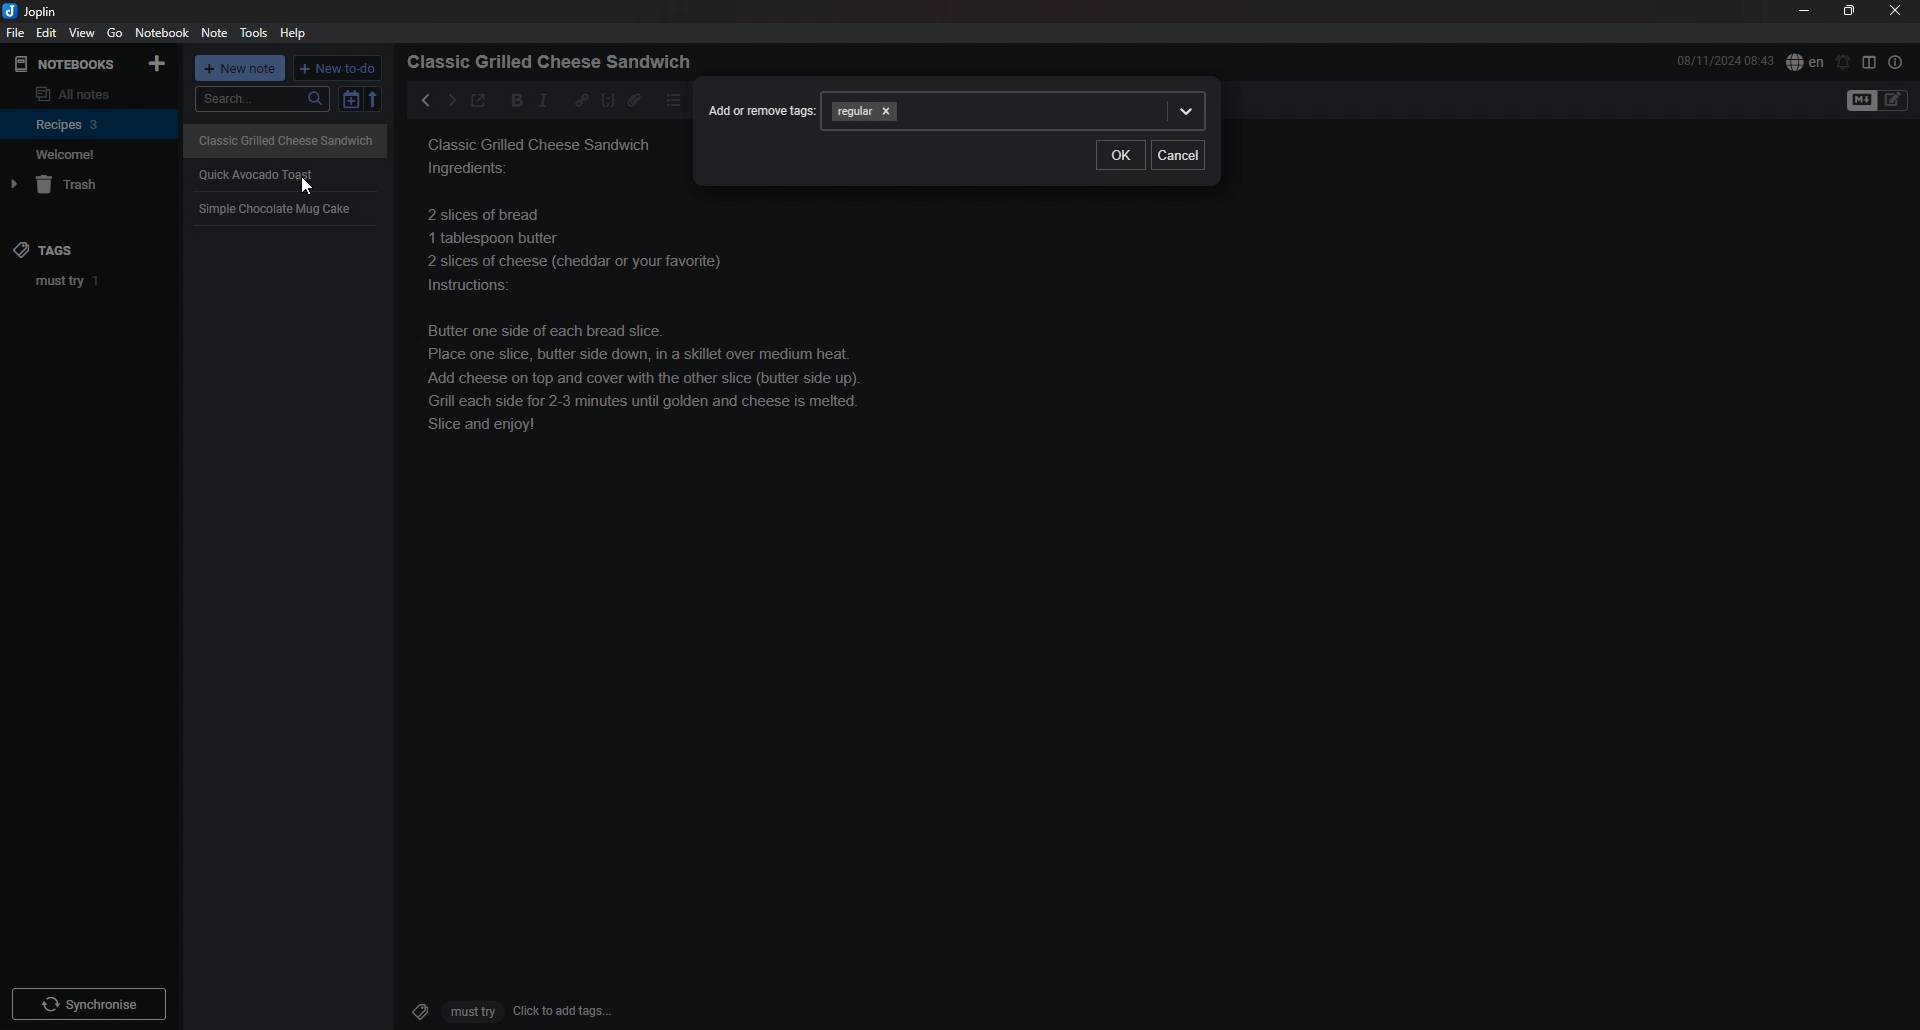  Describe the element at coordinates (1897, 10) in the screenshot. I see `close` at that location.